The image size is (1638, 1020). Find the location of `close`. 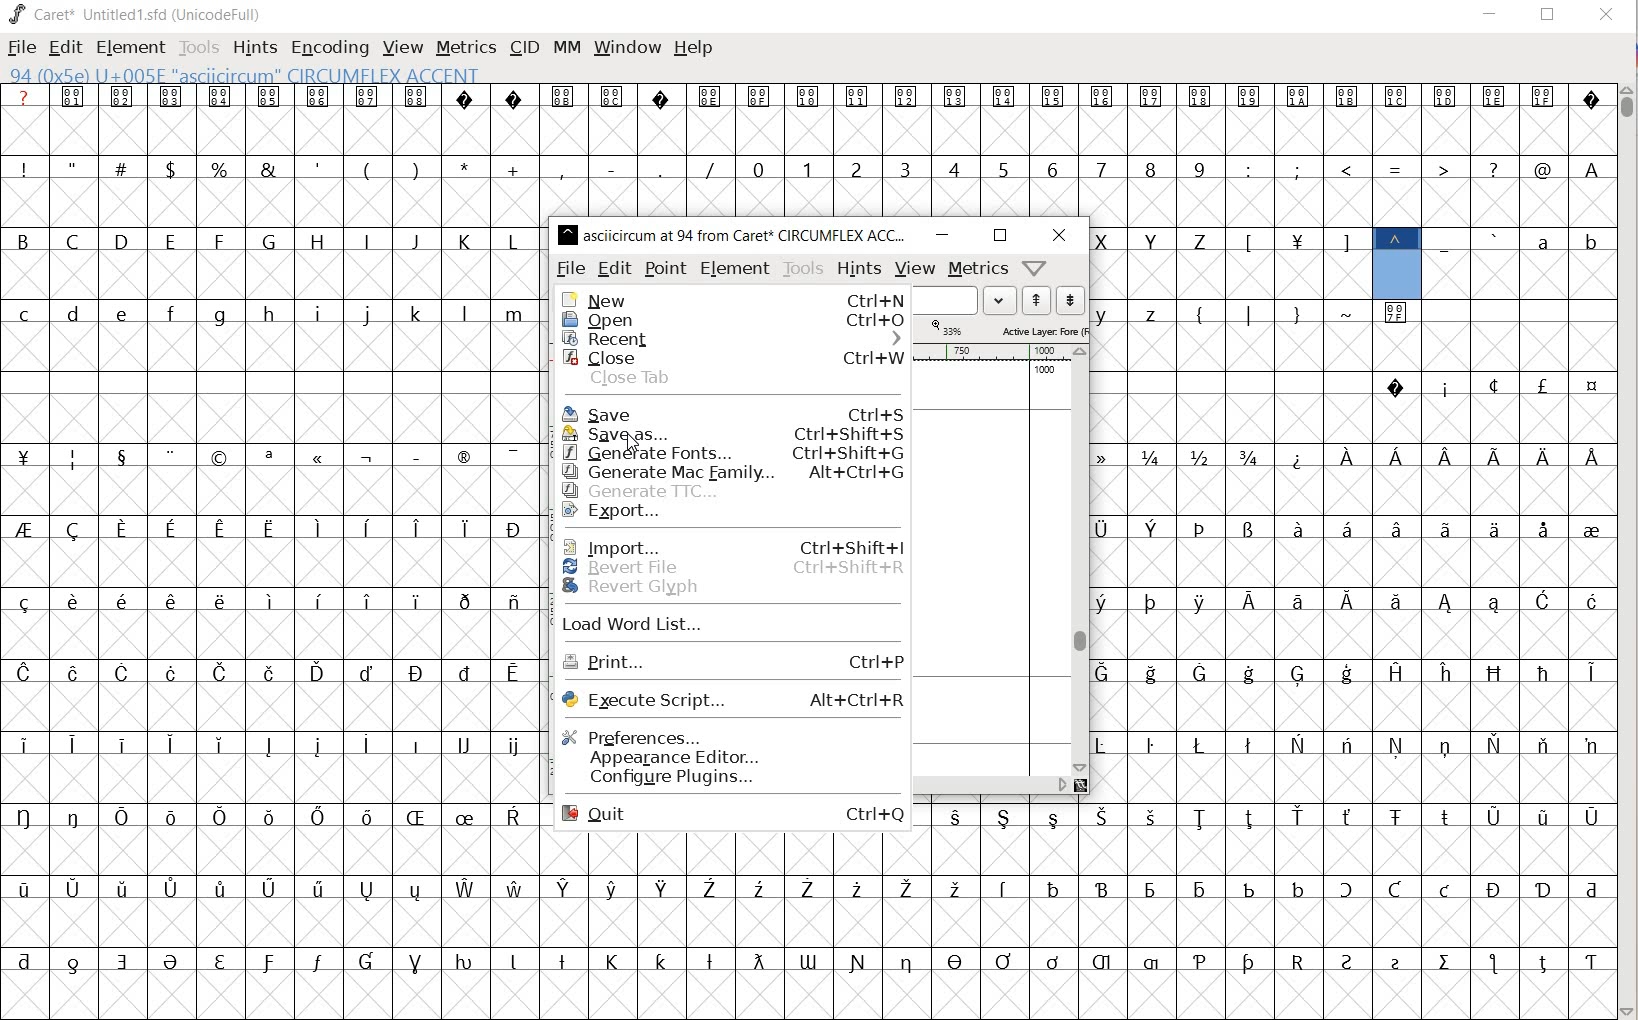

close is located at coordinates (736, 358).